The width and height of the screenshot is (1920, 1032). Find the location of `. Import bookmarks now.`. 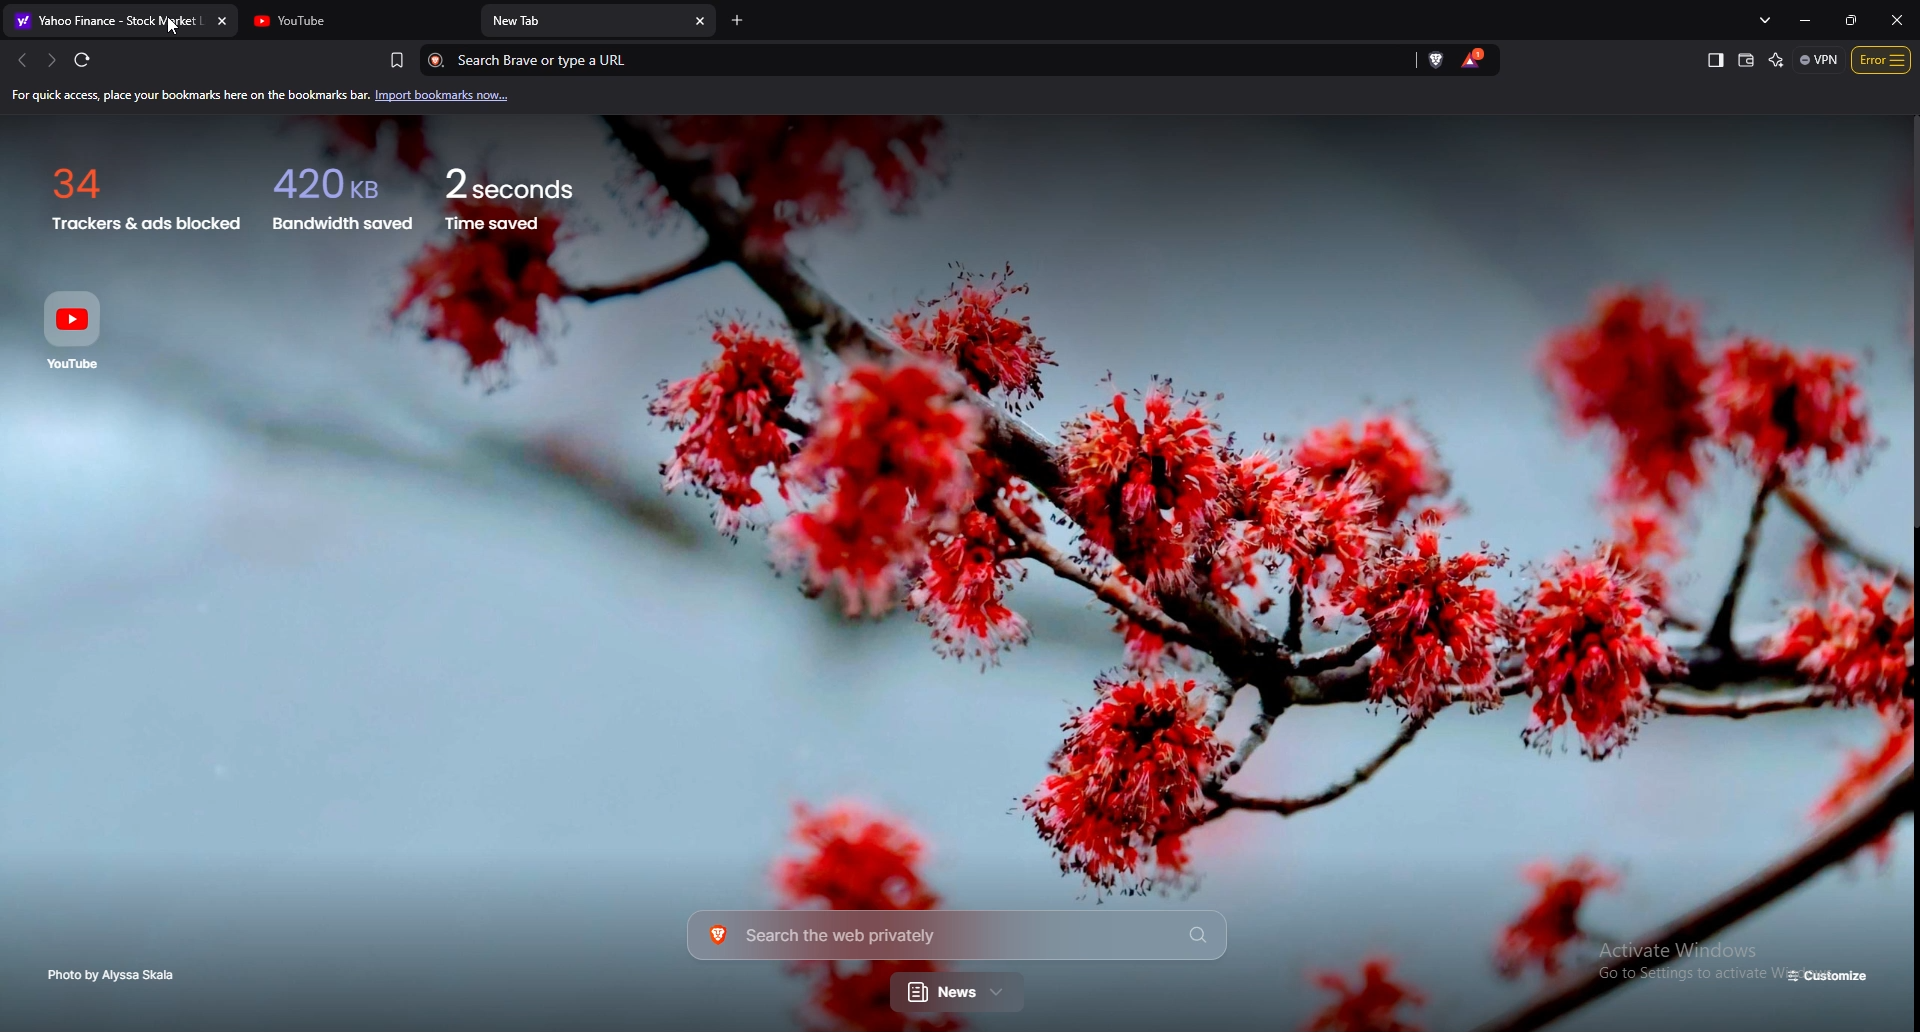

. Import bookmarks now. is located at coordinates (454, 96).